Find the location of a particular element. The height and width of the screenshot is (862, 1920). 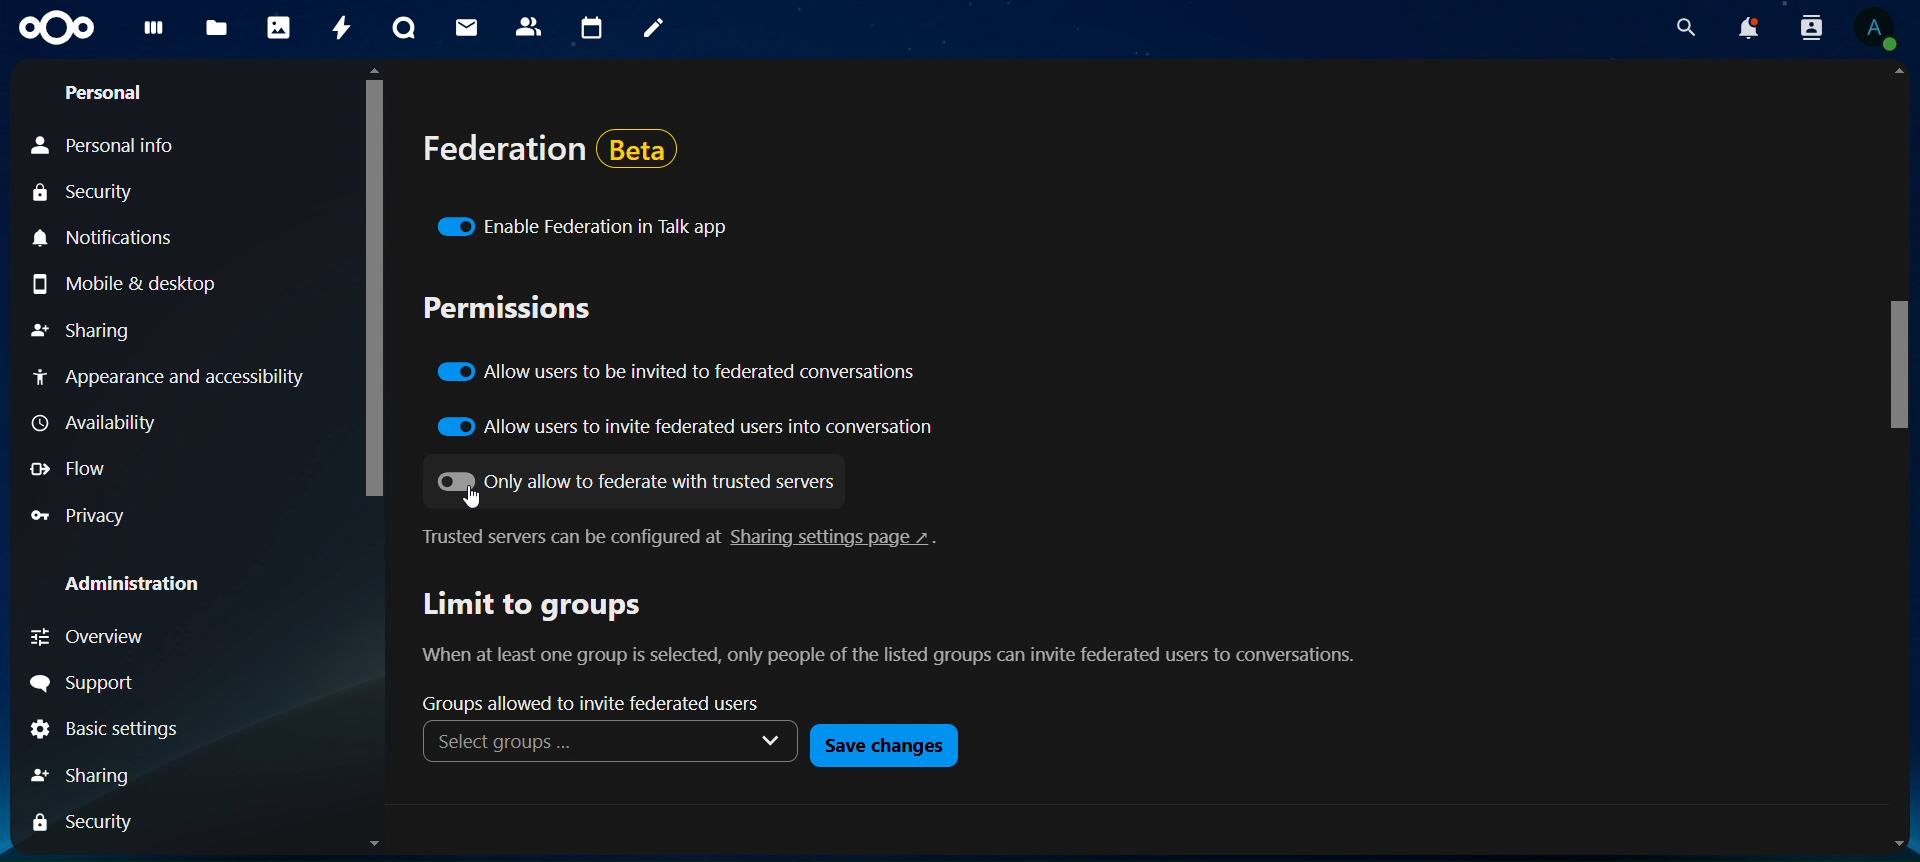

appearance and accessibility  is located at coordinates (165, 374).